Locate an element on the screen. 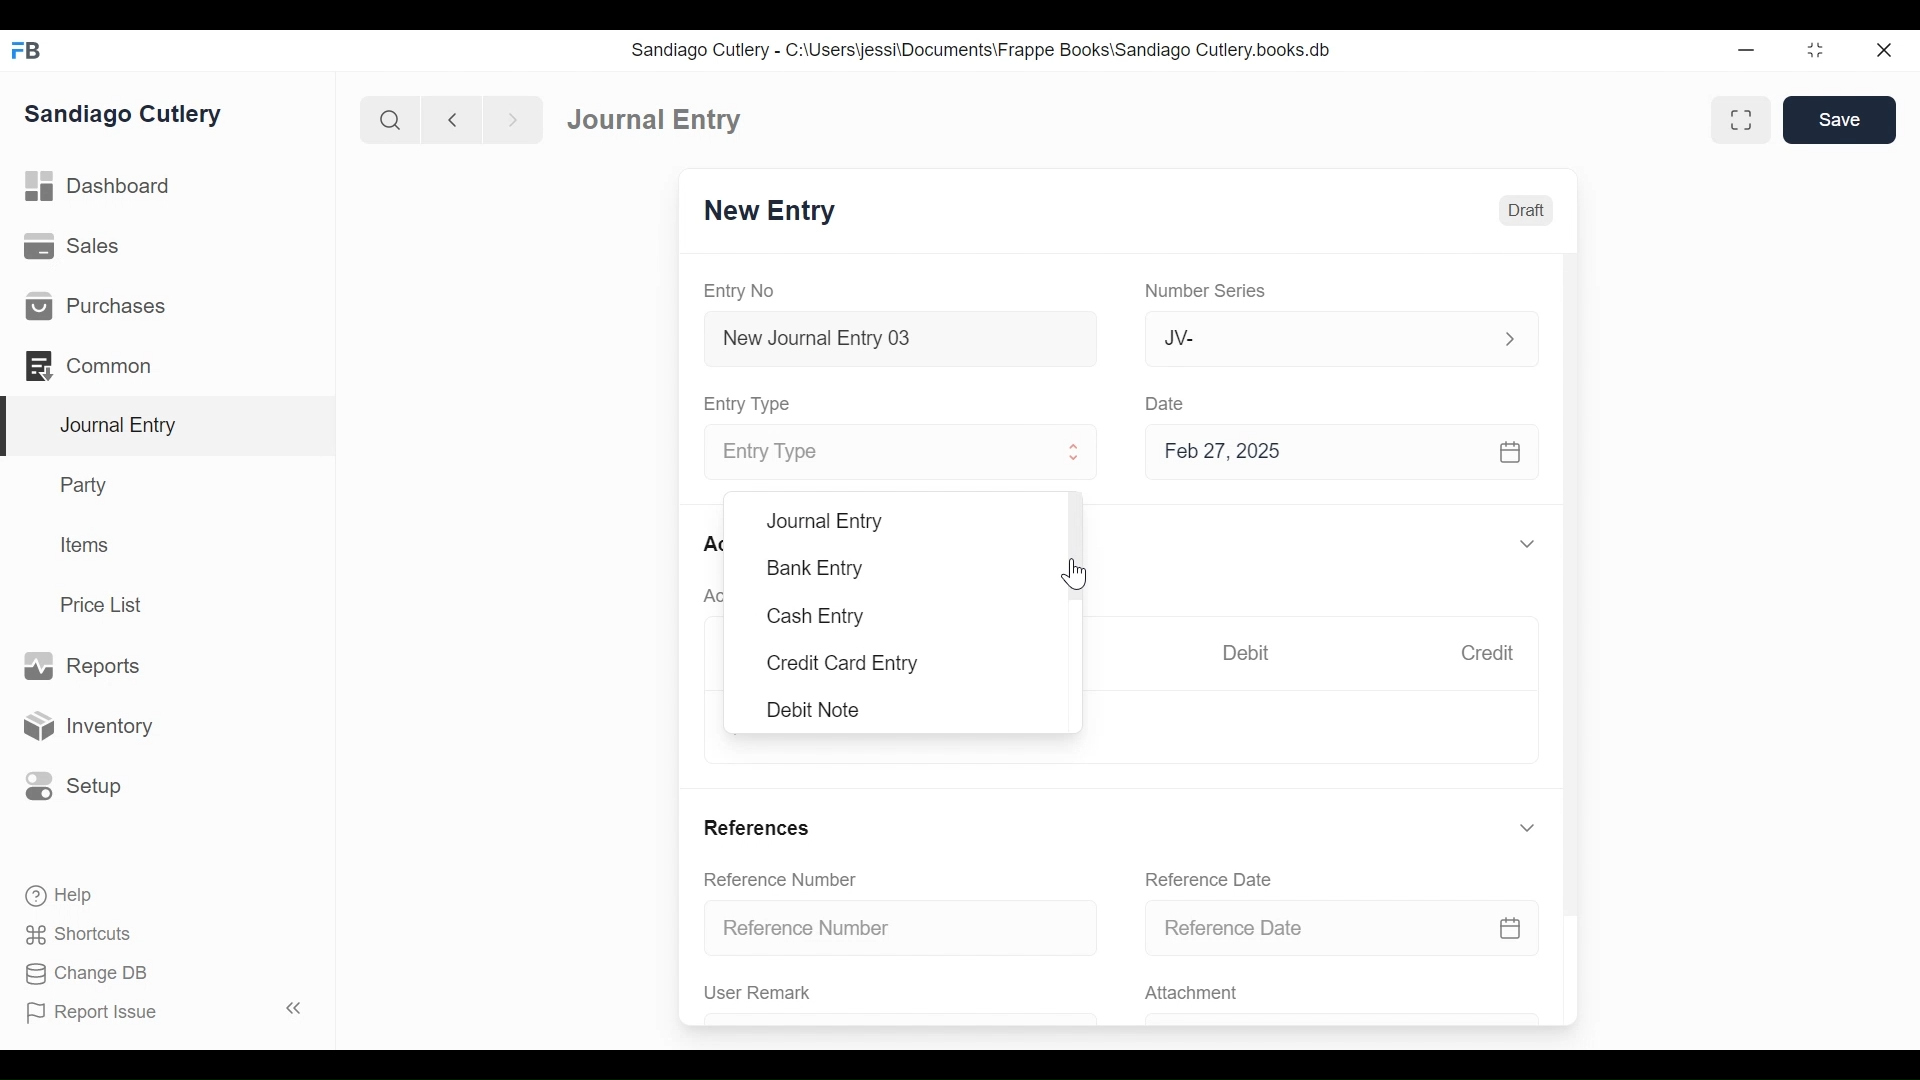 The image size is (1920, 1080). Save is located at coordinates (1842, 120).